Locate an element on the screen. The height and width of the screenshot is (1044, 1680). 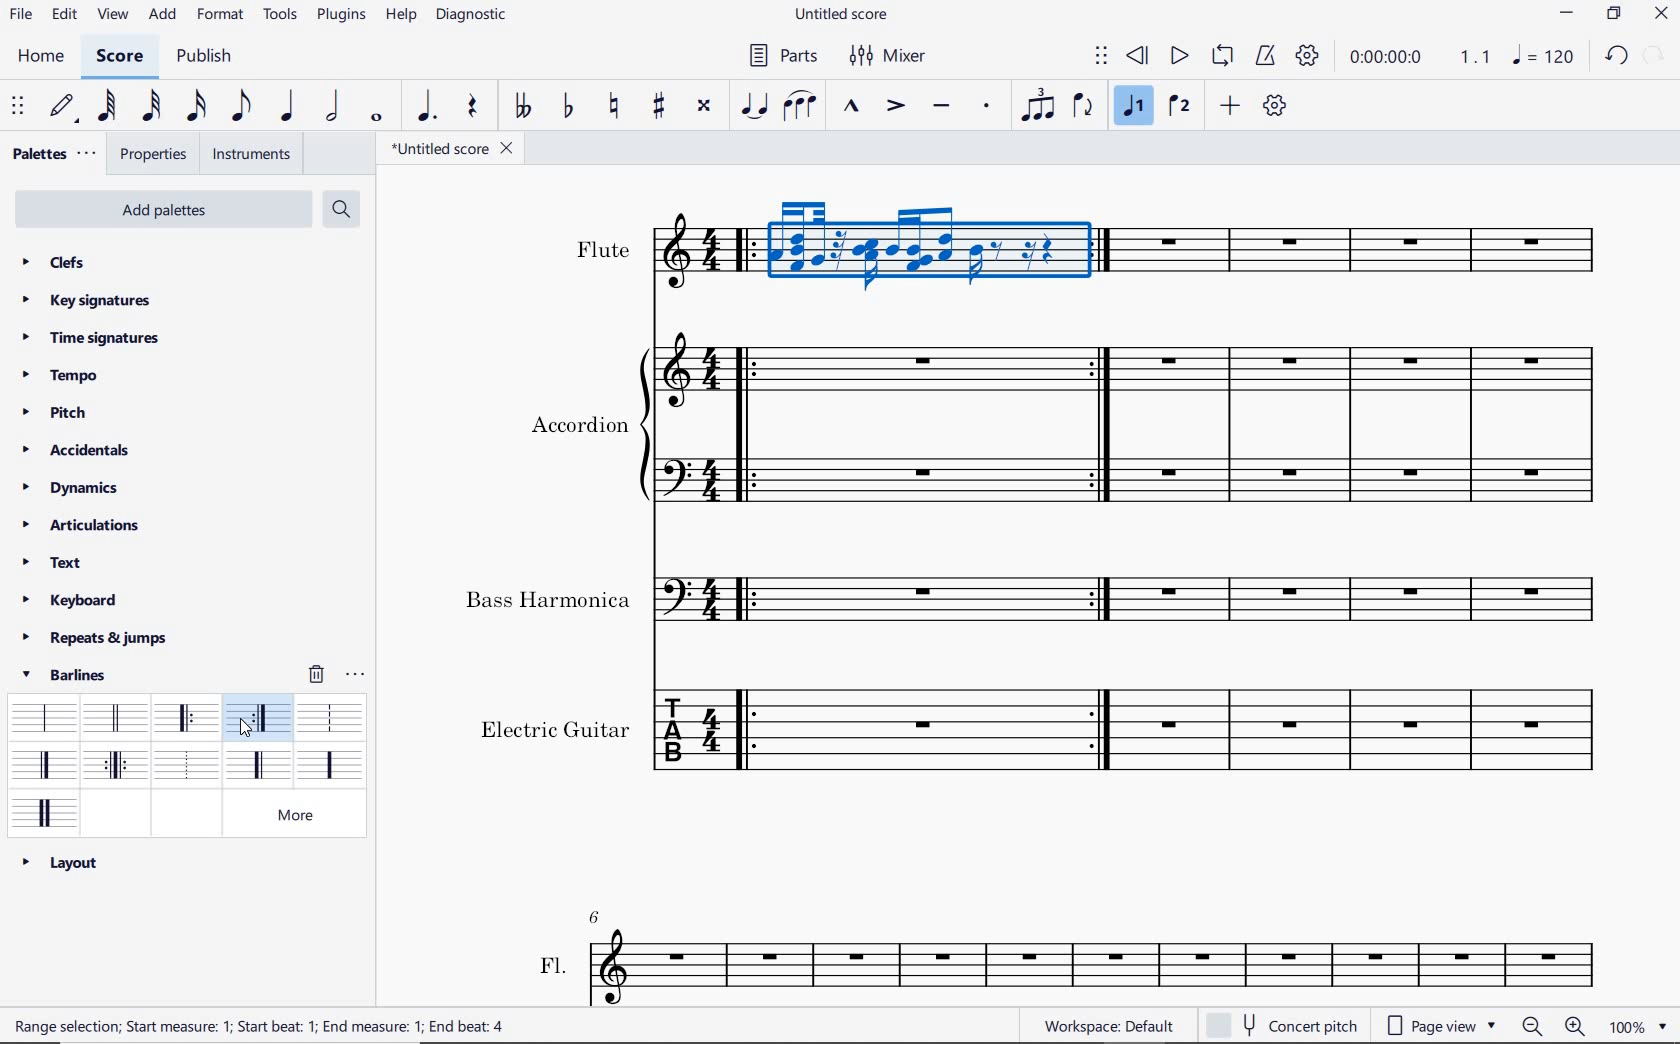
workspace: default is located at coordinates (1105, 1025).